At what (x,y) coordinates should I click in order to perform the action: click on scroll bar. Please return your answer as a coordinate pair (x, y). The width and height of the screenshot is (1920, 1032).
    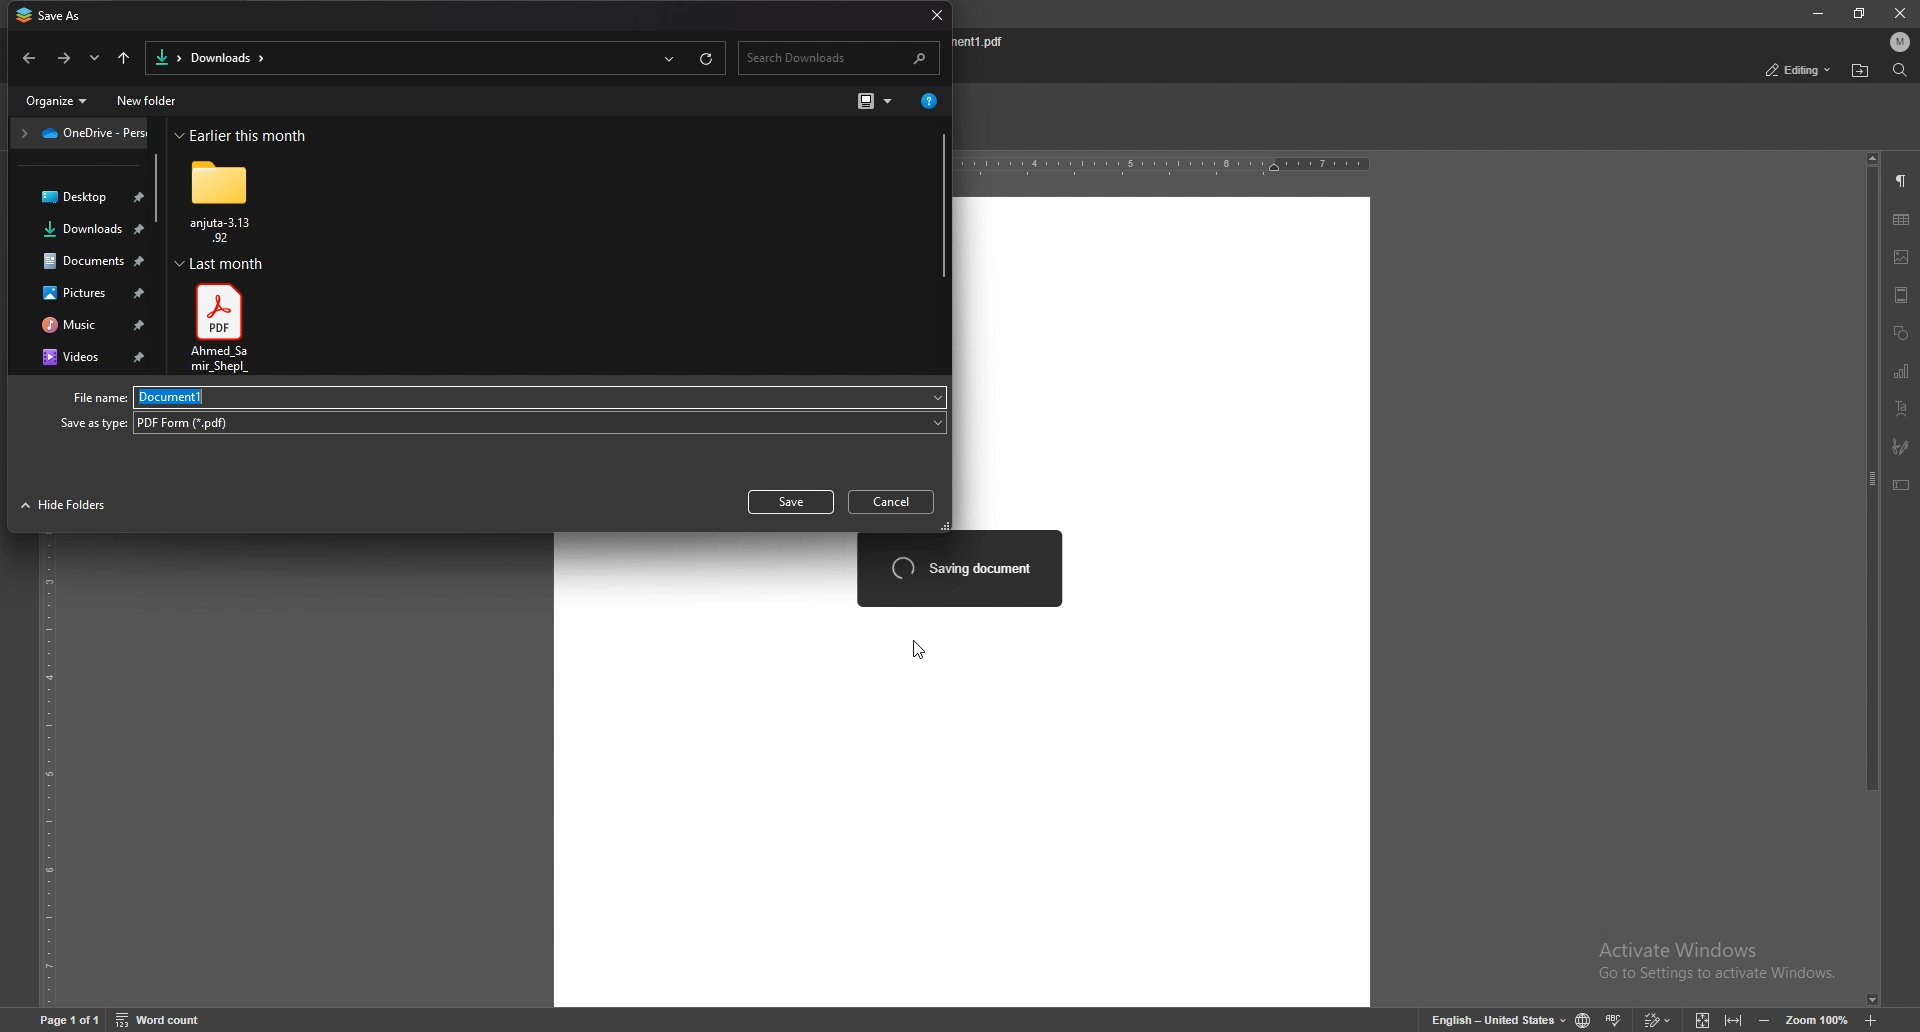
    Looking at the image, I should click on (1870, 579).